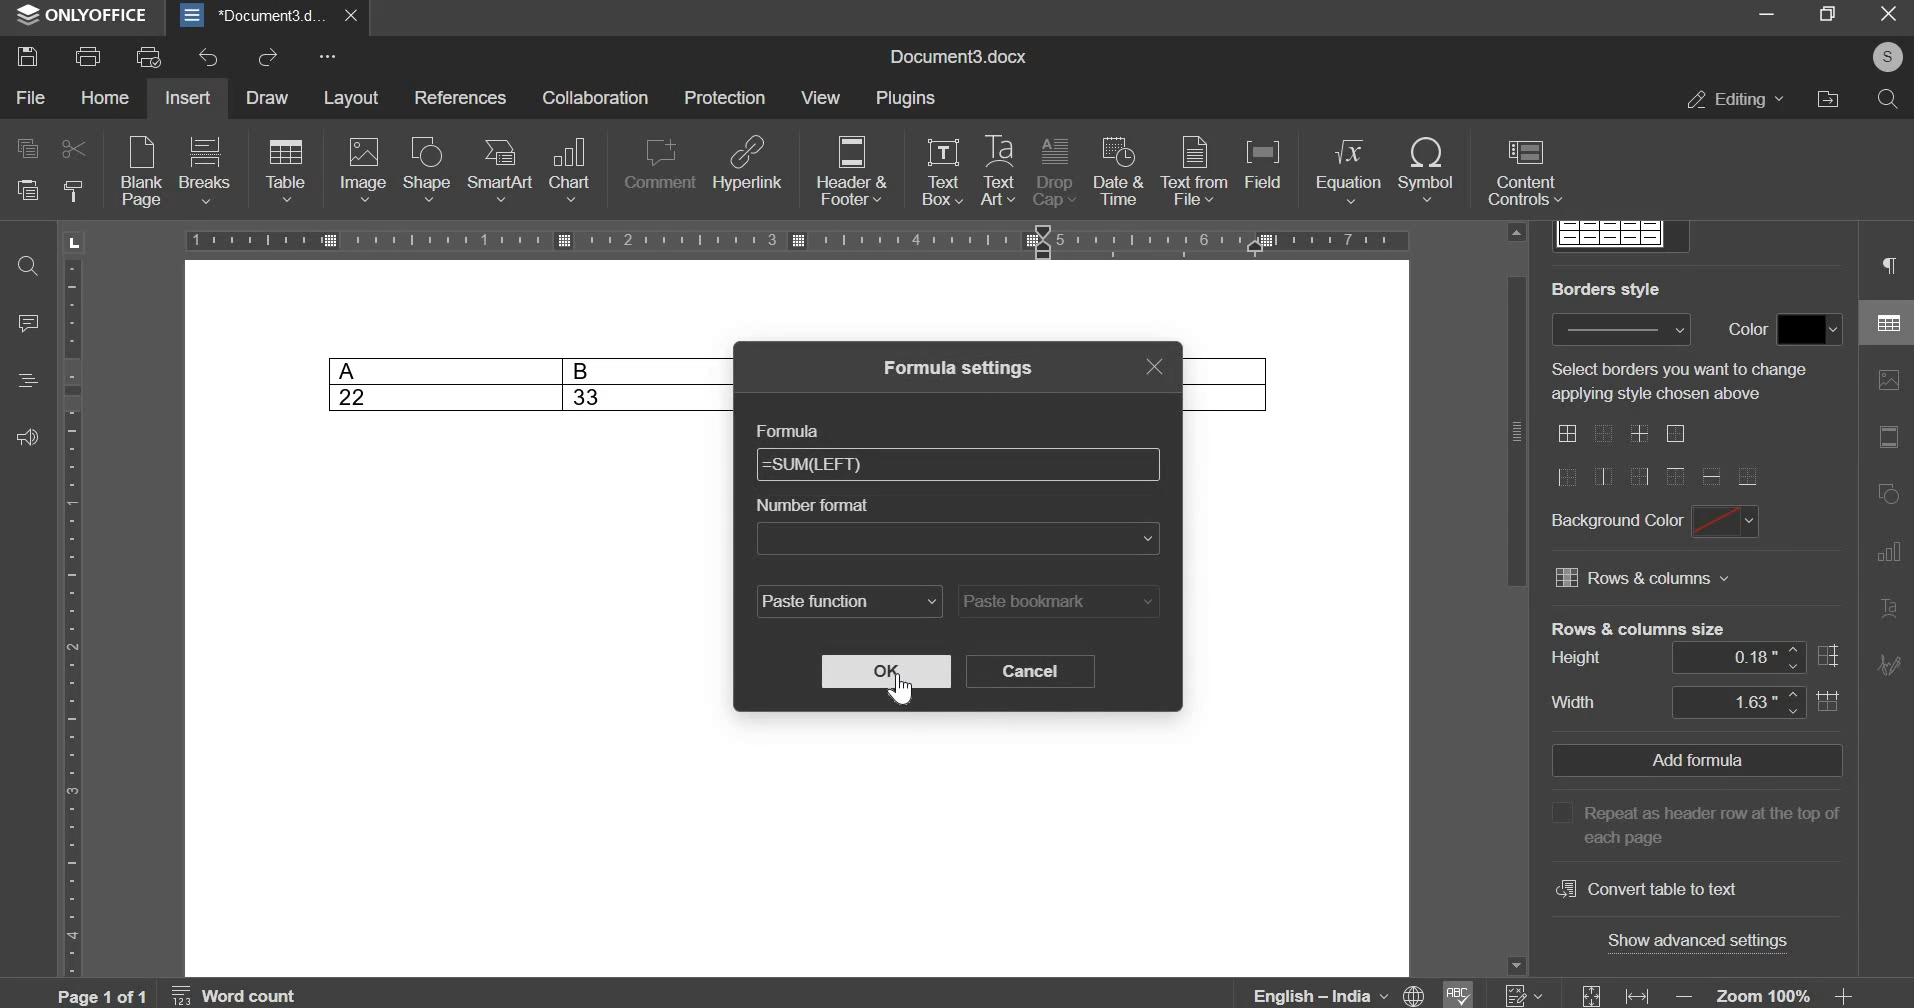 The width and height of the screenshot is (1914, 1008). I want to click on content controls, so click(1524, 174).